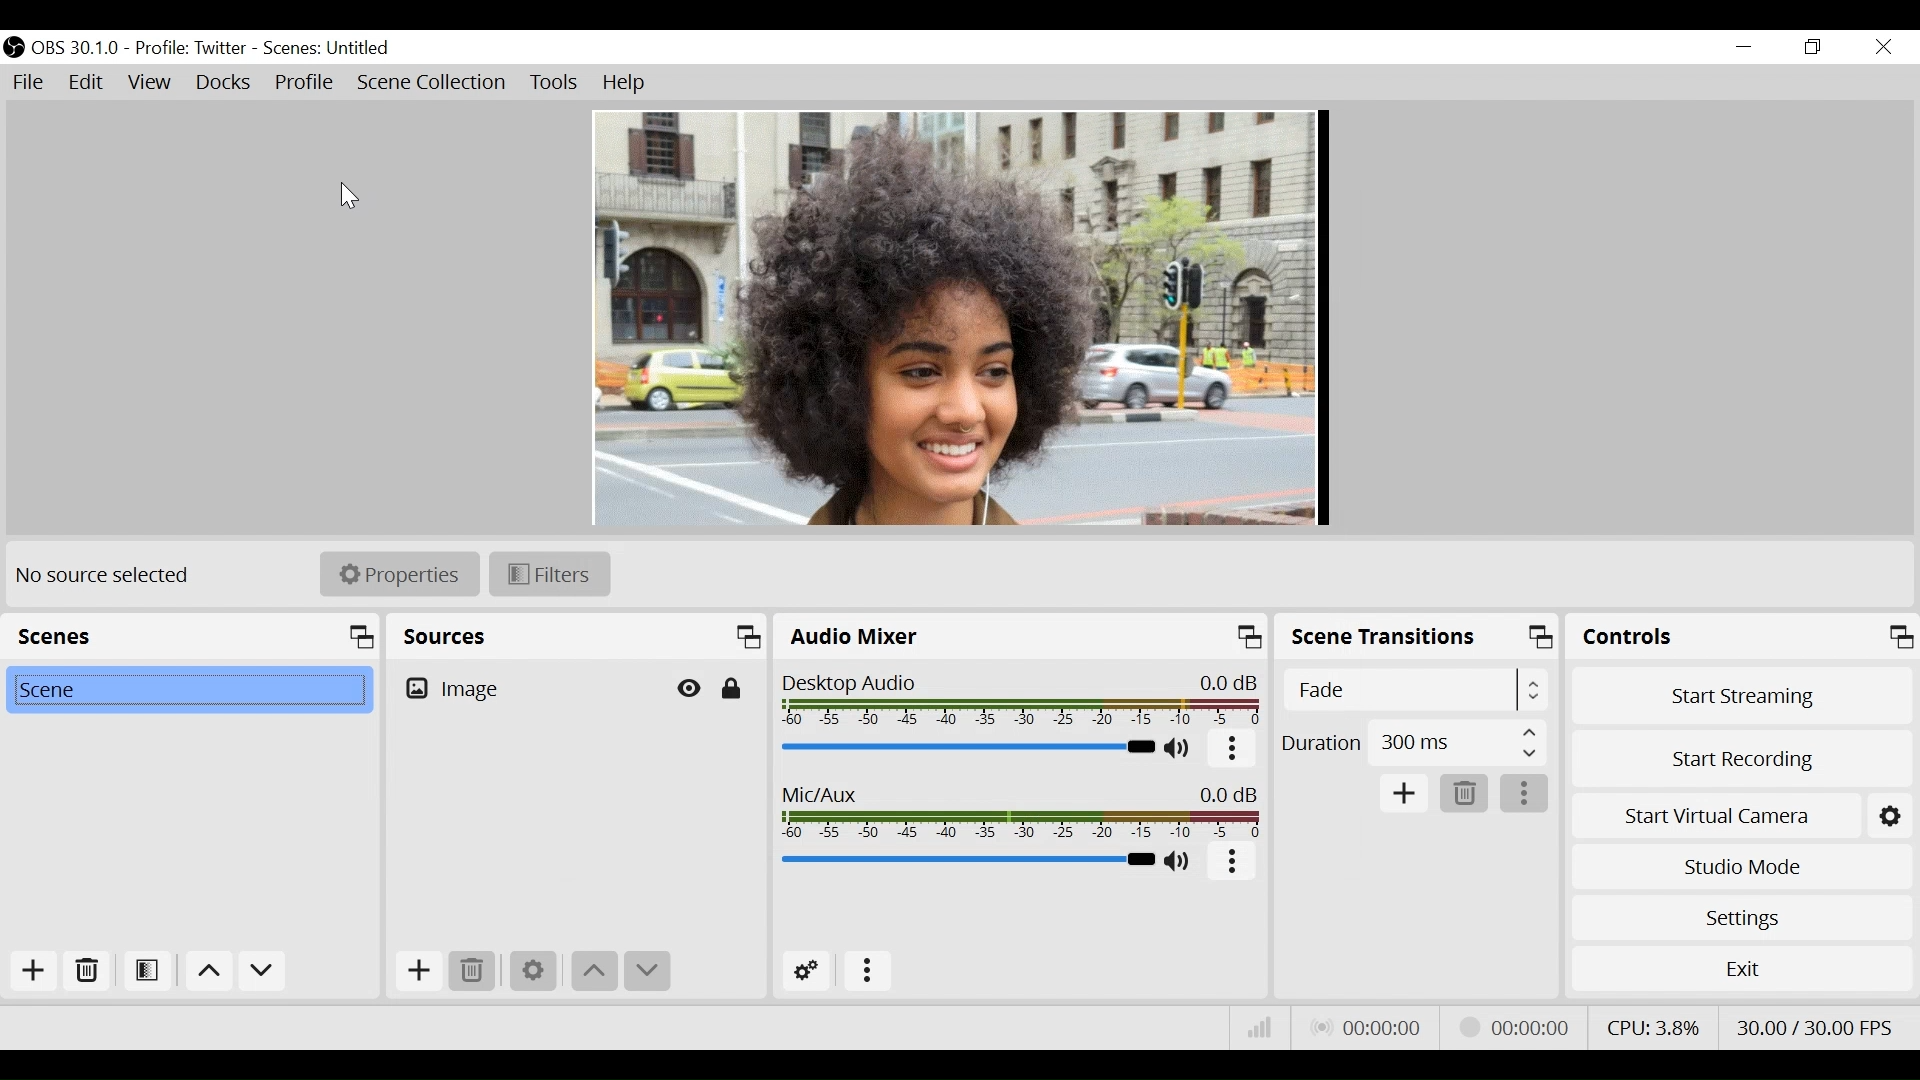  Describe the element at coordinates (28, 973) in the screenshot. I see `Add` at that location.